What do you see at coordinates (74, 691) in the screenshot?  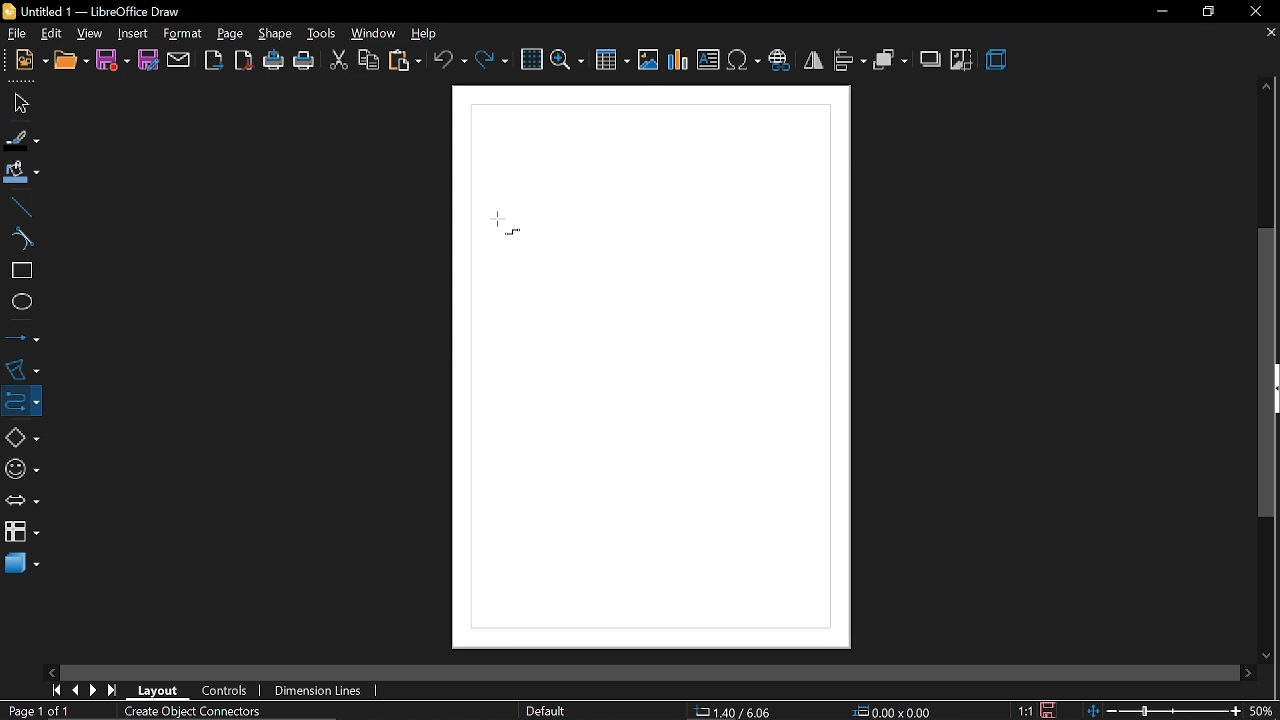 I see `previous page` at bounding box center [74, 691].